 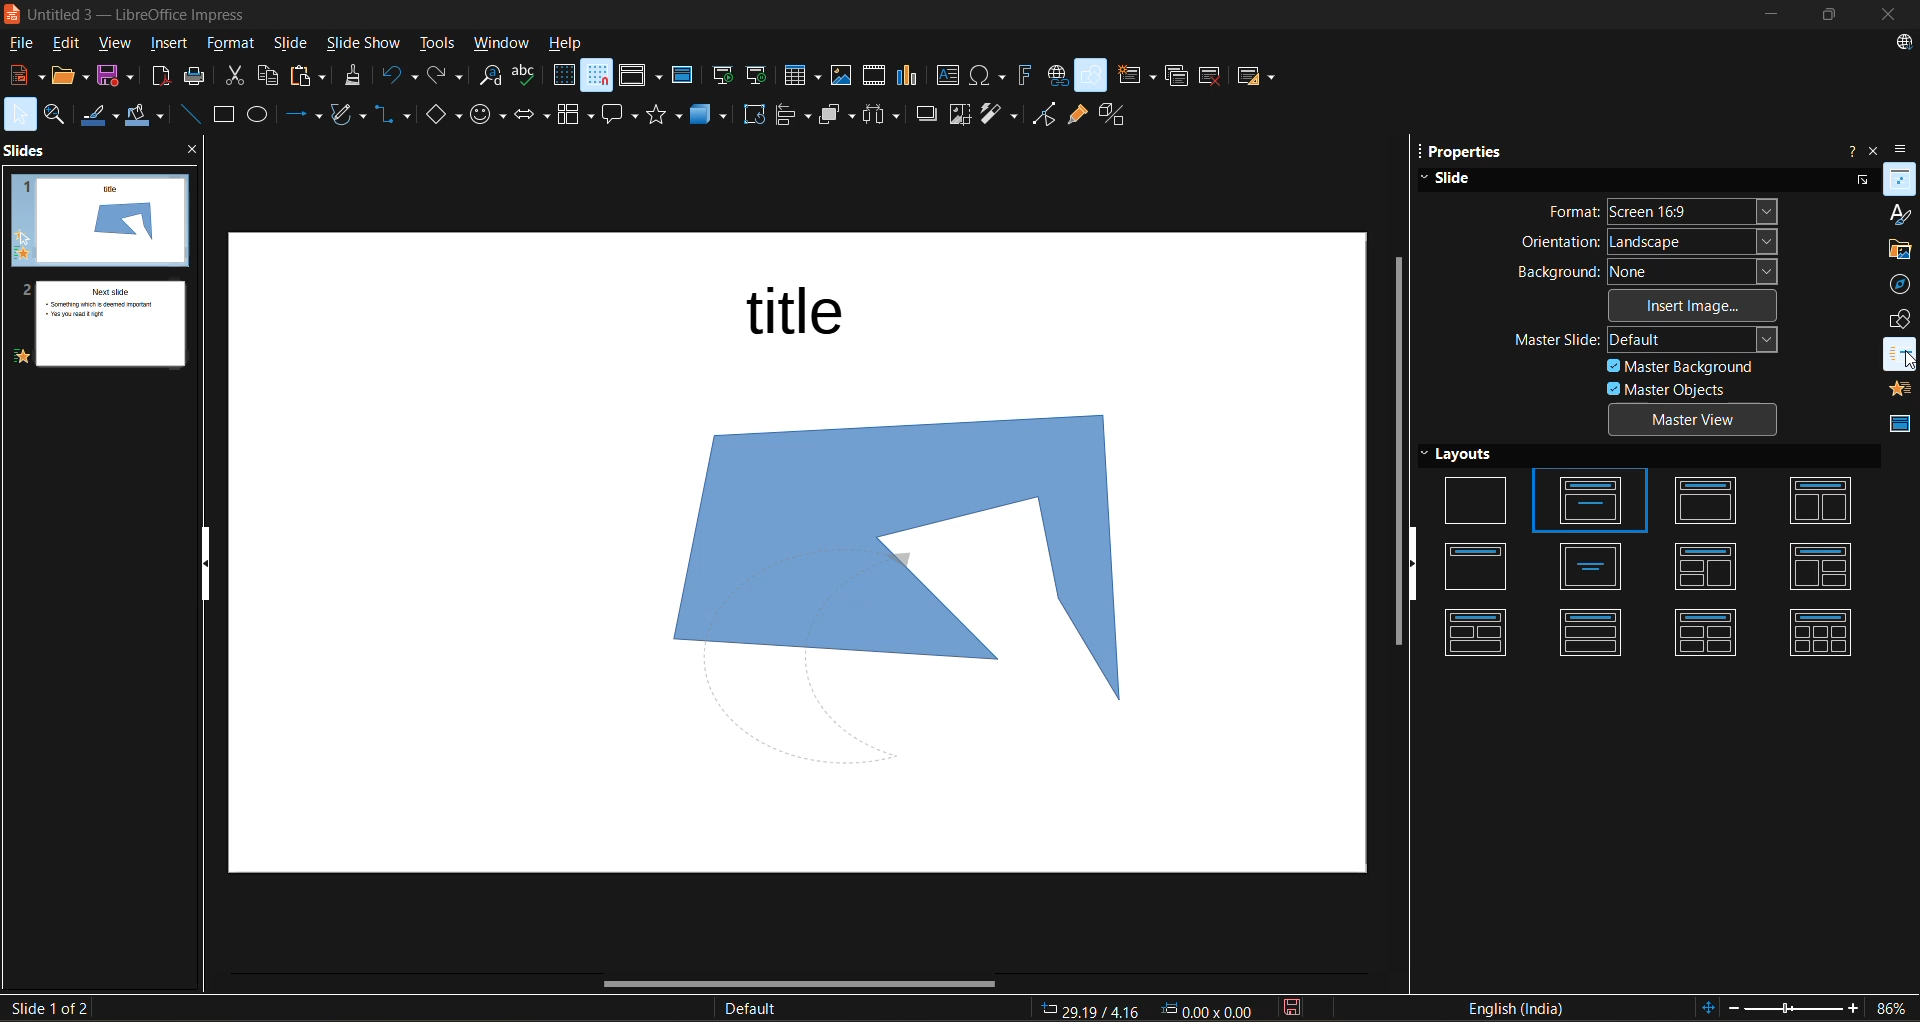 I want to click on stars and banners, so click(x=670, y=116).